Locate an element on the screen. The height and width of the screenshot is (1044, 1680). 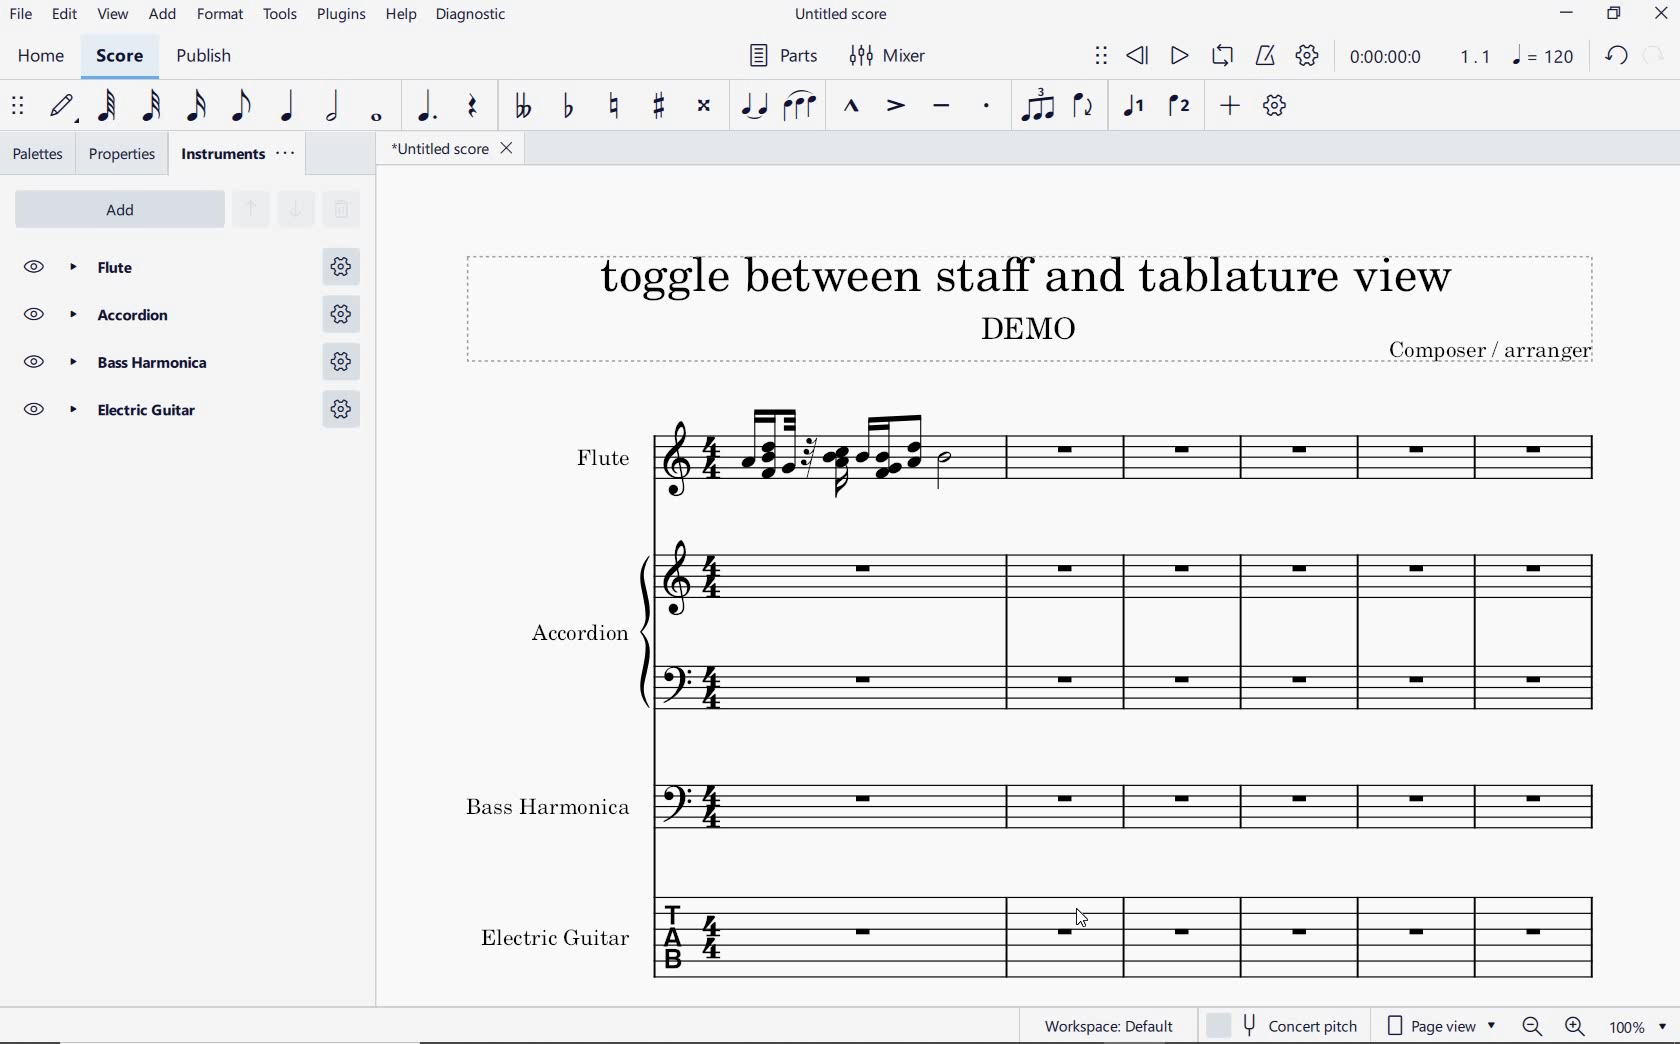
UNDO is located at coordinates (1617, 59).